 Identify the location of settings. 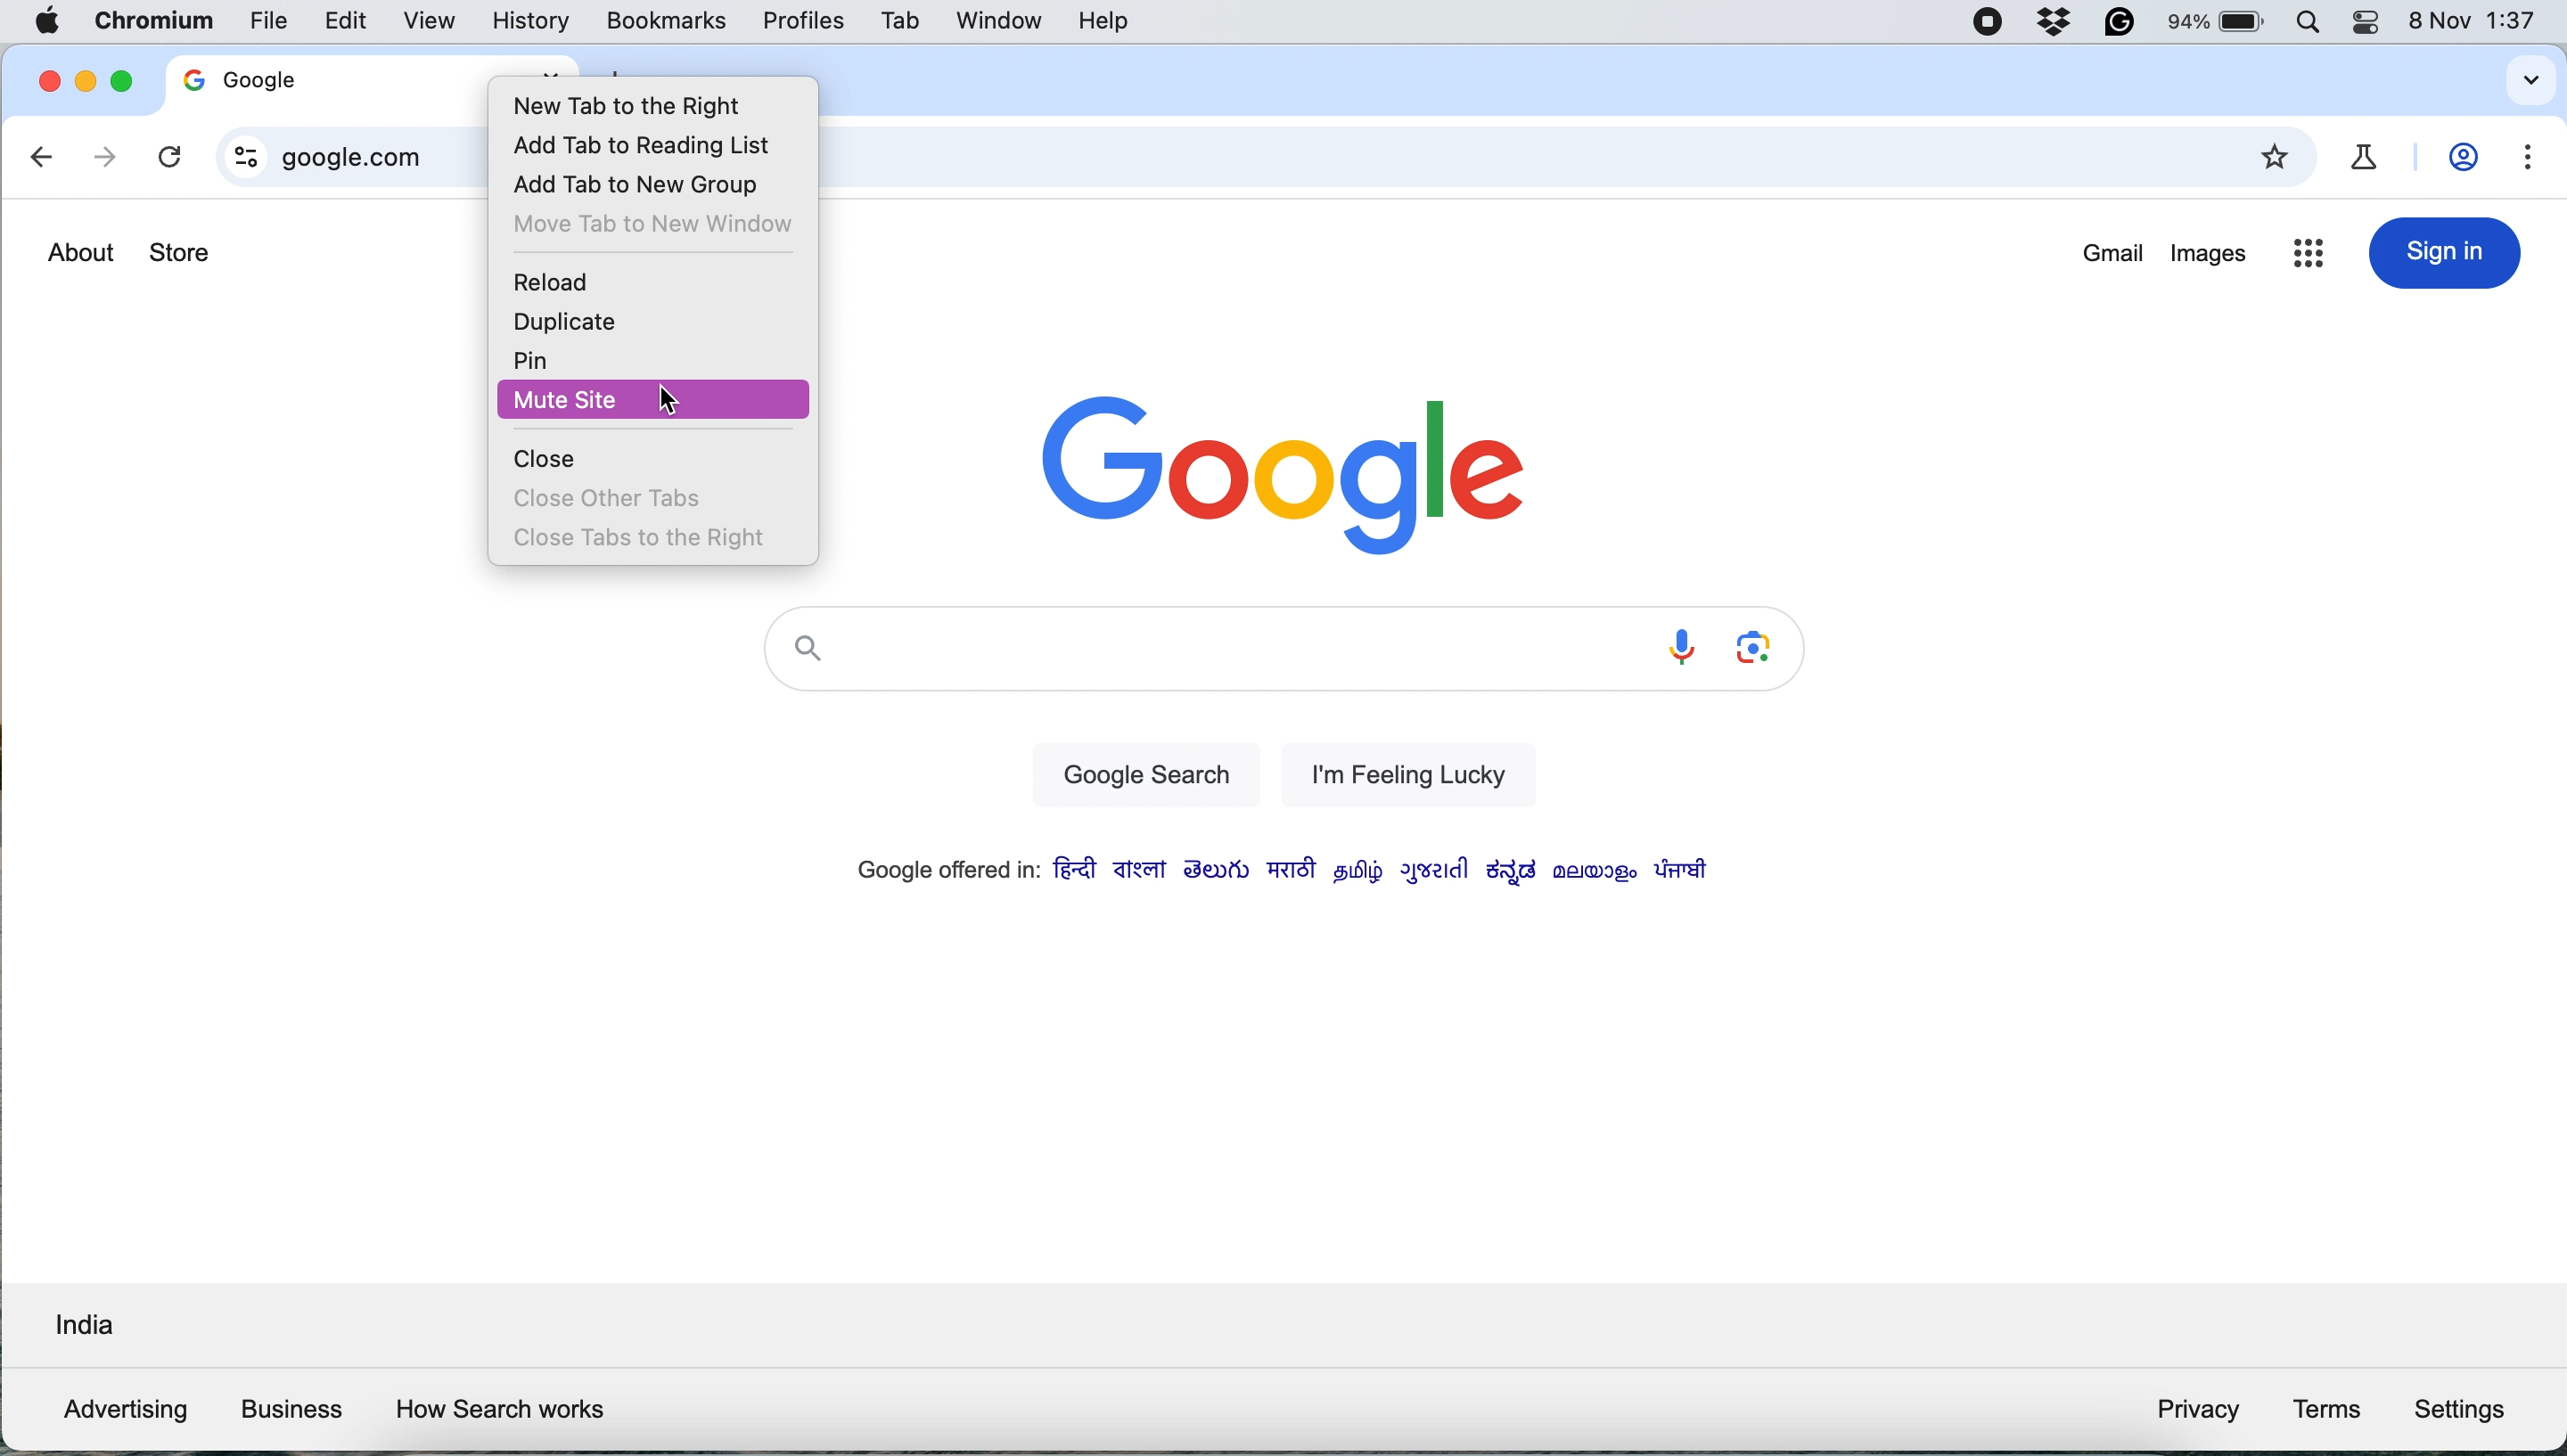
(2531, 159).